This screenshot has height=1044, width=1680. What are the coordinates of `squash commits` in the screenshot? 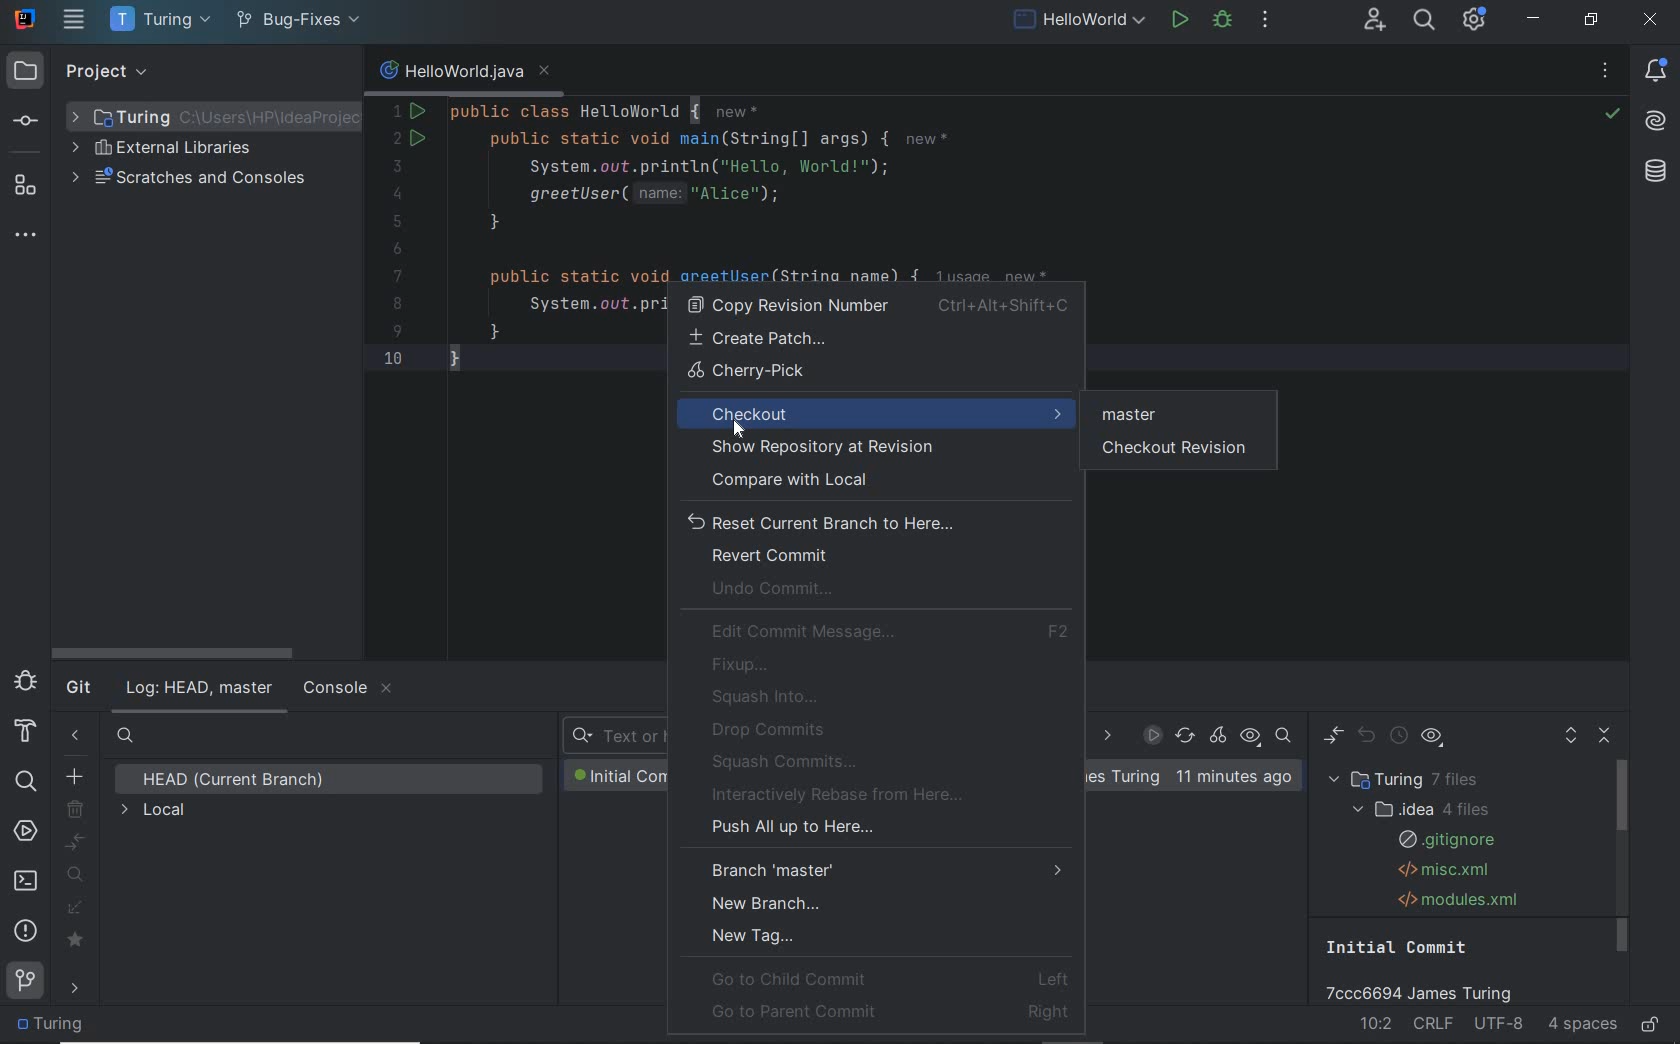 It's located at (788, 761).